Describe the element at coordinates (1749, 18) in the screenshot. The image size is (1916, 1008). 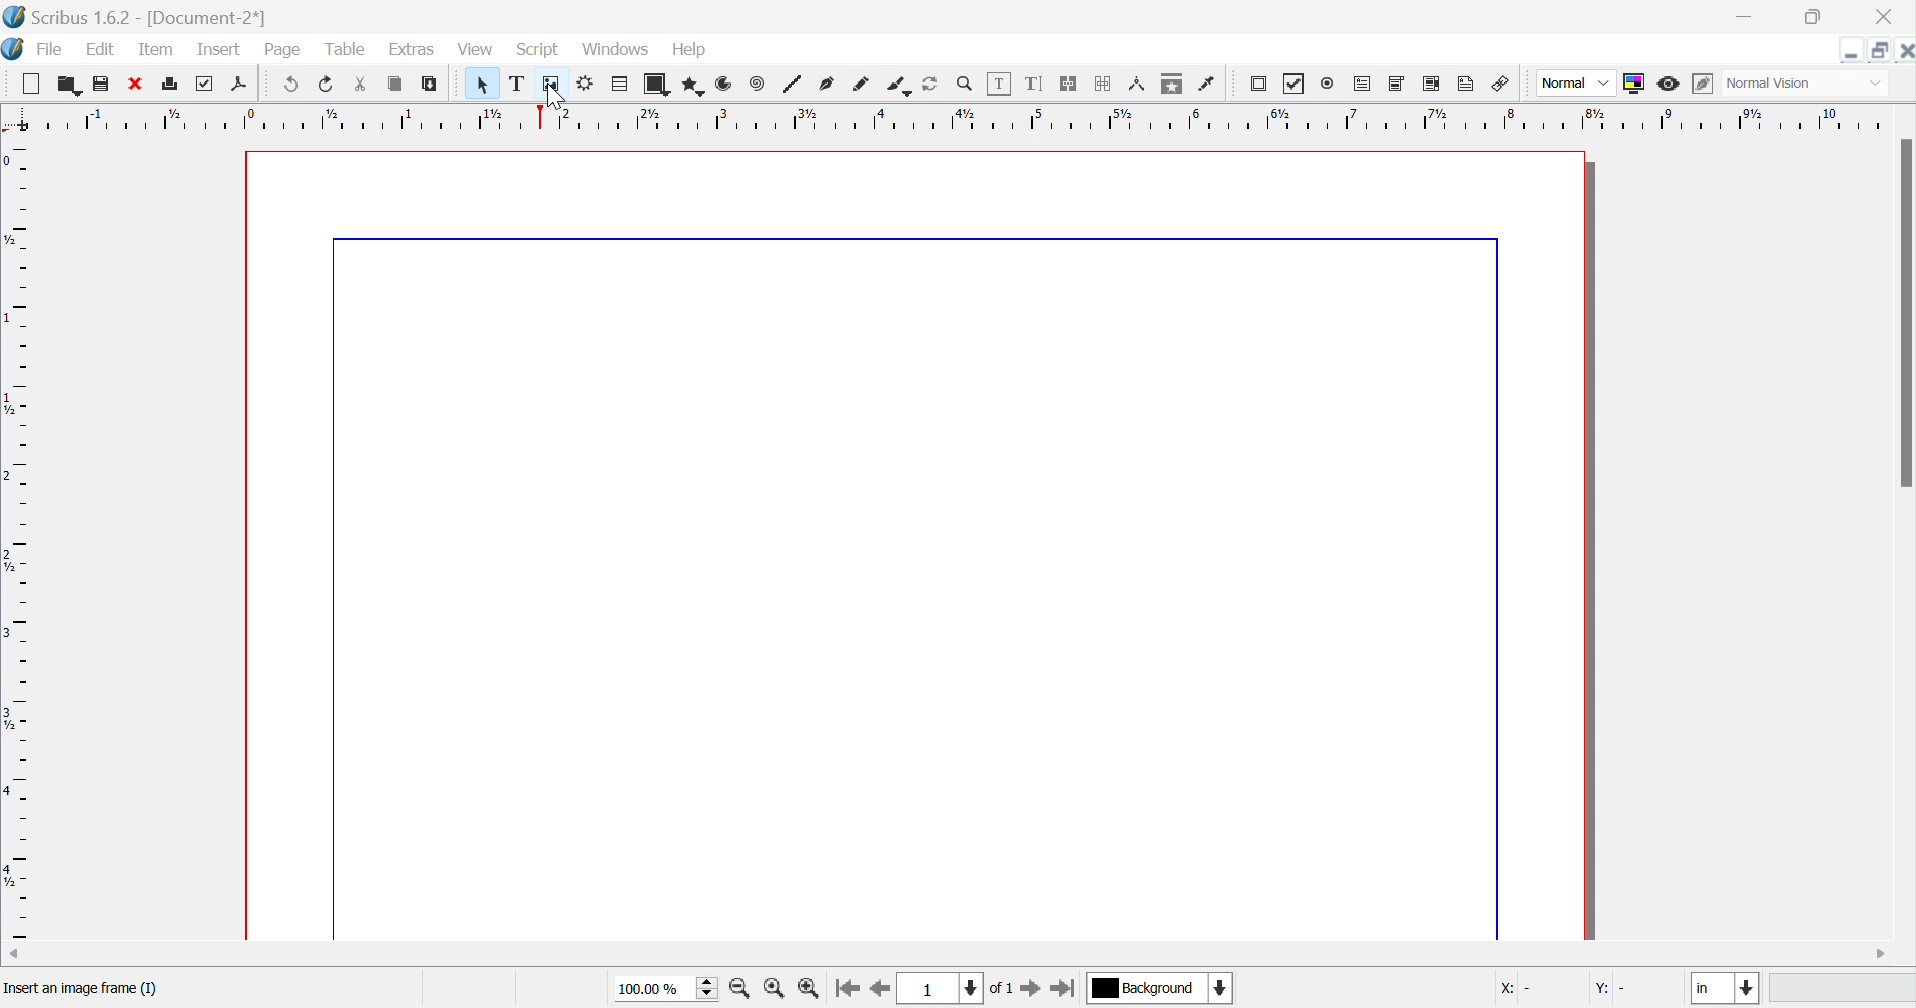
I see `minimize` at that location.